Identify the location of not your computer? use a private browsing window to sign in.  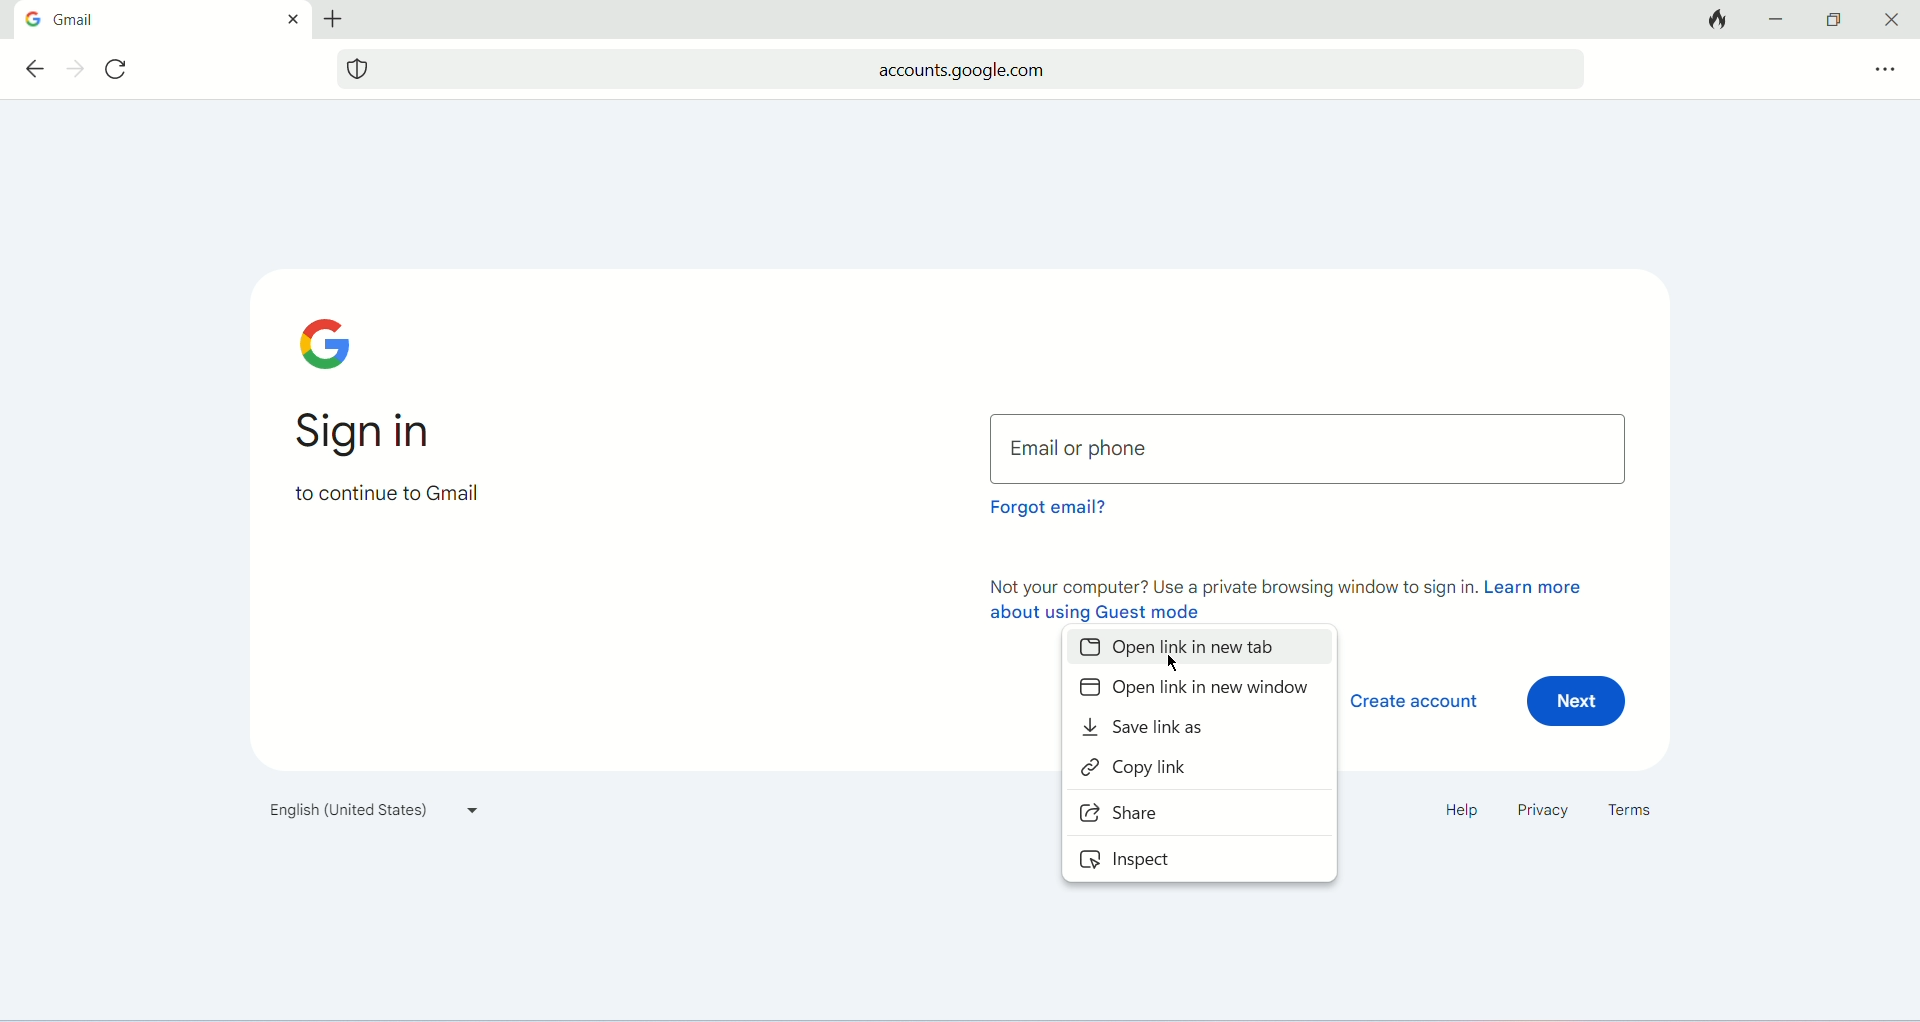
(1228, 585).